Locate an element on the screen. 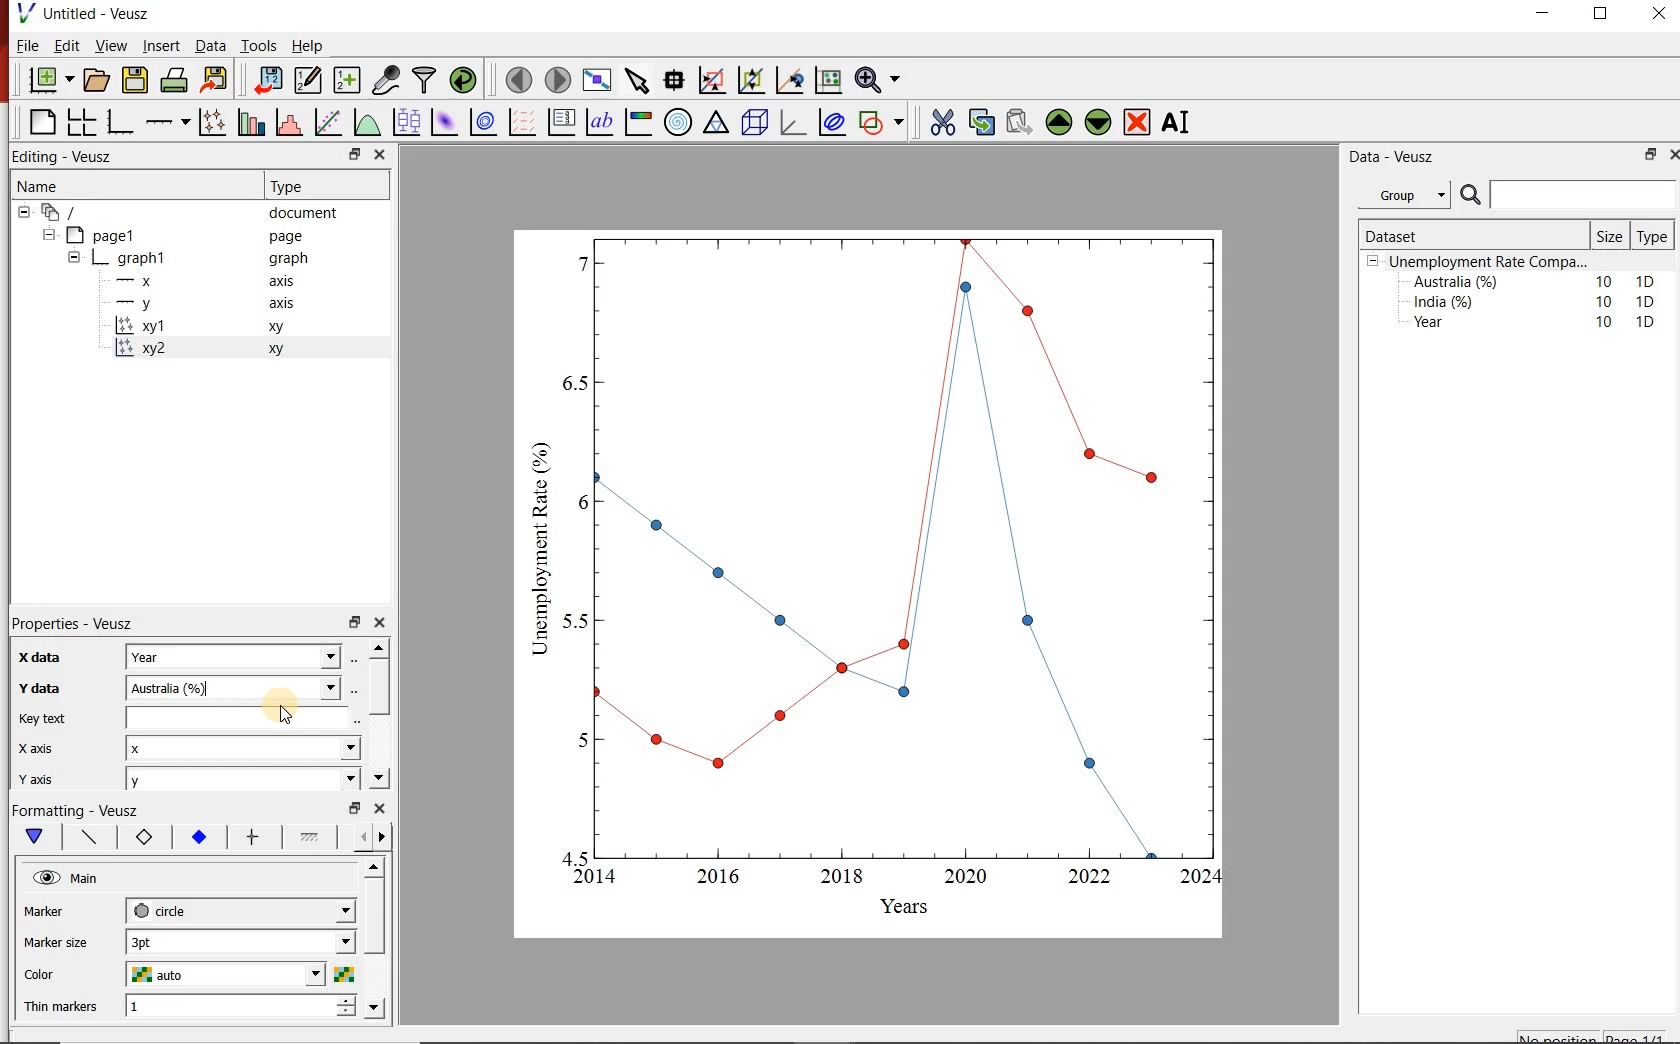  fit a function is located at coordinates (327, 122).